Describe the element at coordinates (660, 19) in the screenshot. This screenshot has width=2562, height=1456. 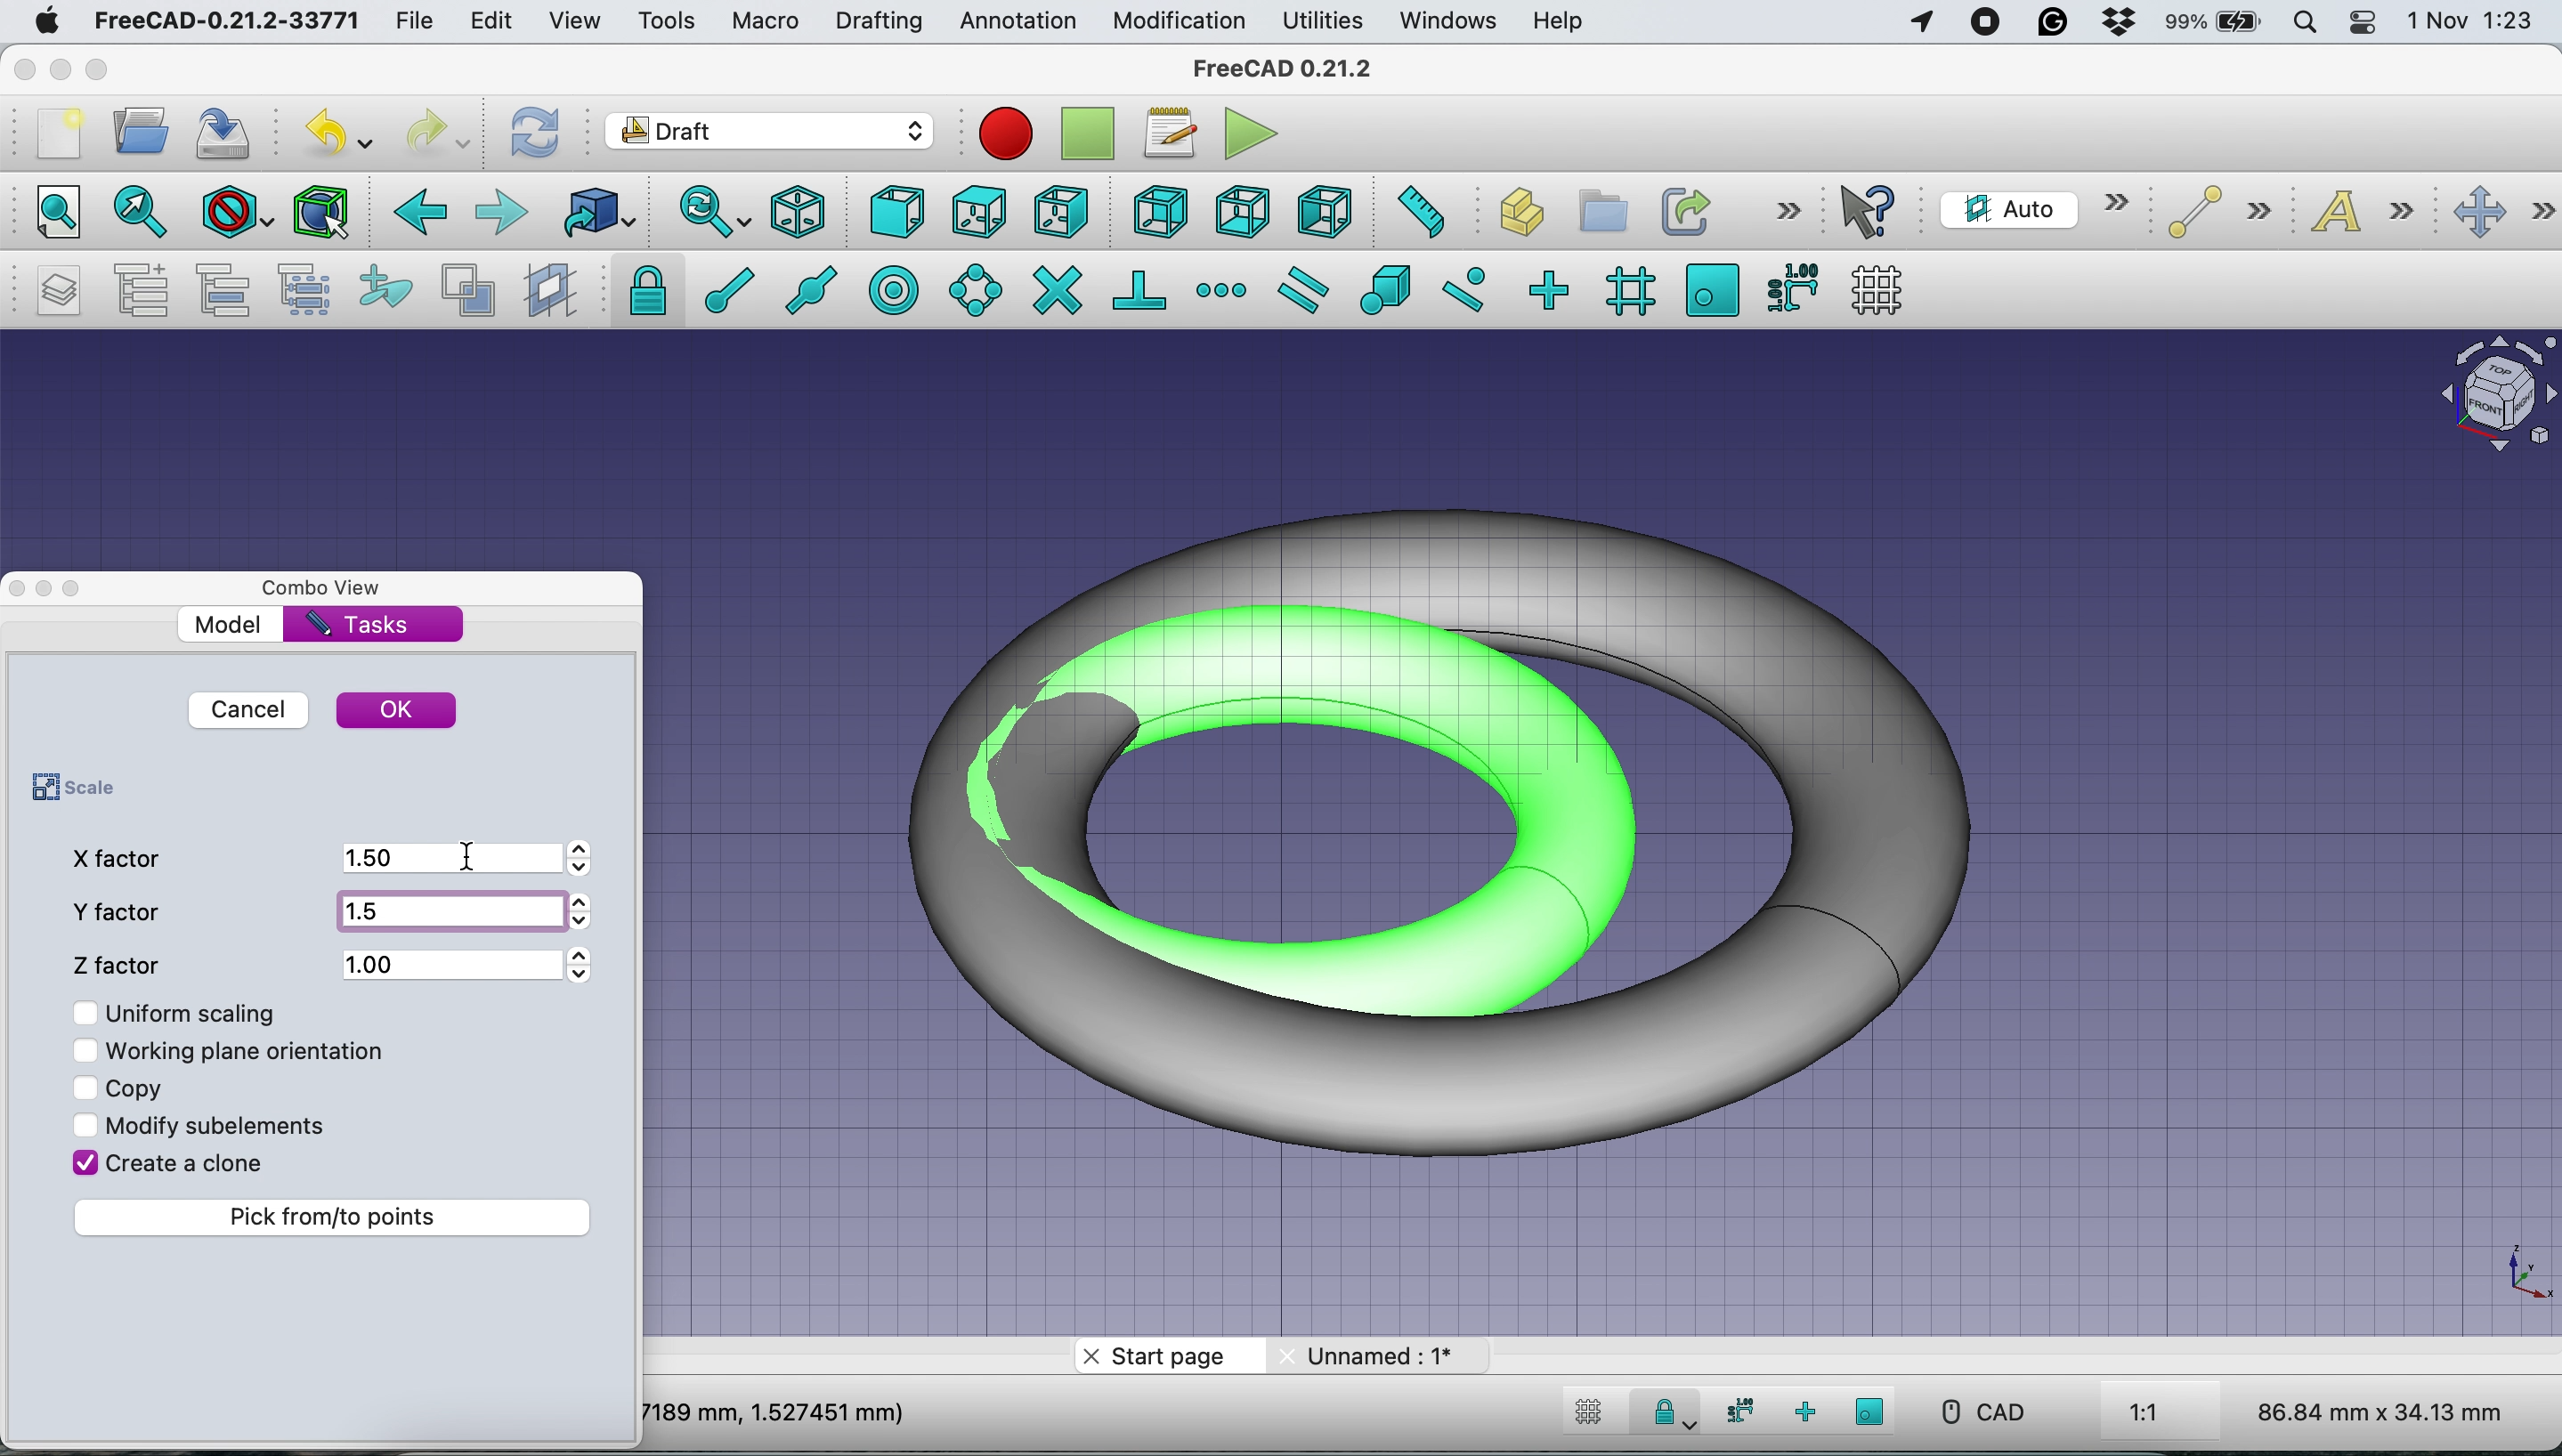
I see `tools` at that location.